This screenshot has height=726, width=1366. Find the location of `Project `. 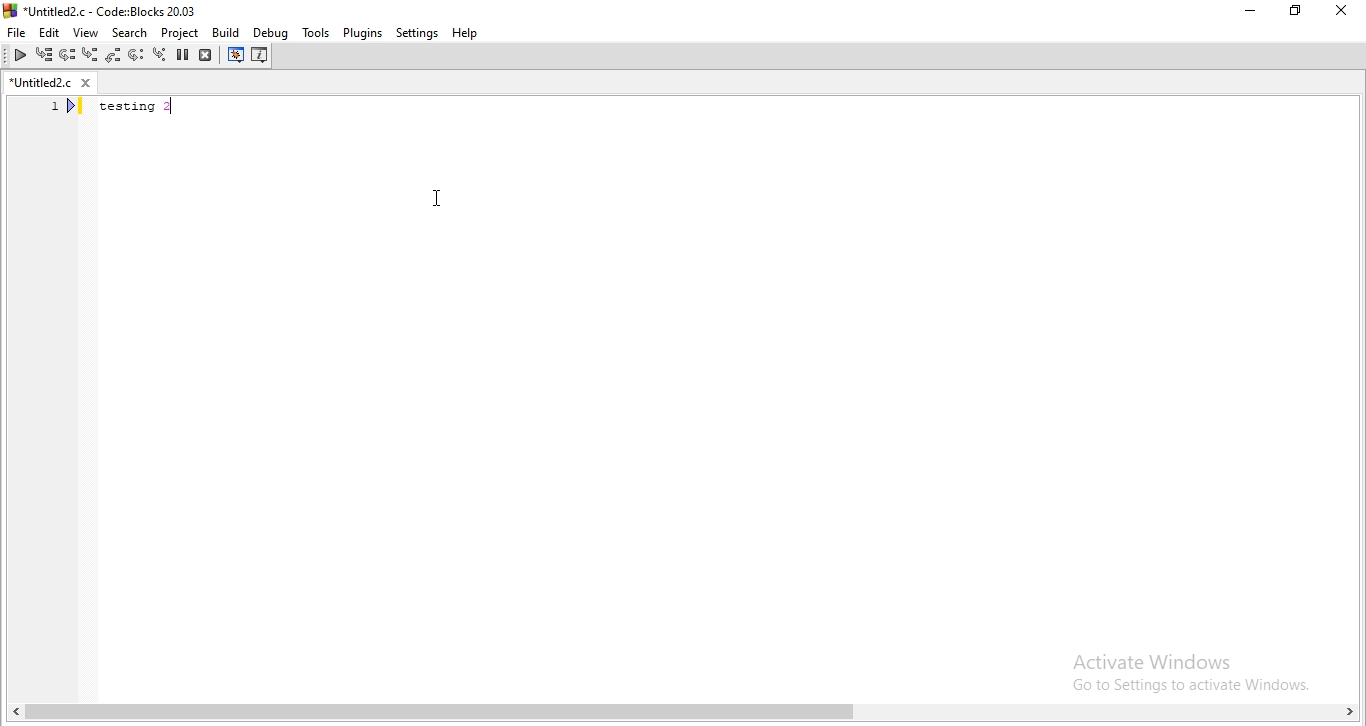

Project  is located at coordinates (180, 34).